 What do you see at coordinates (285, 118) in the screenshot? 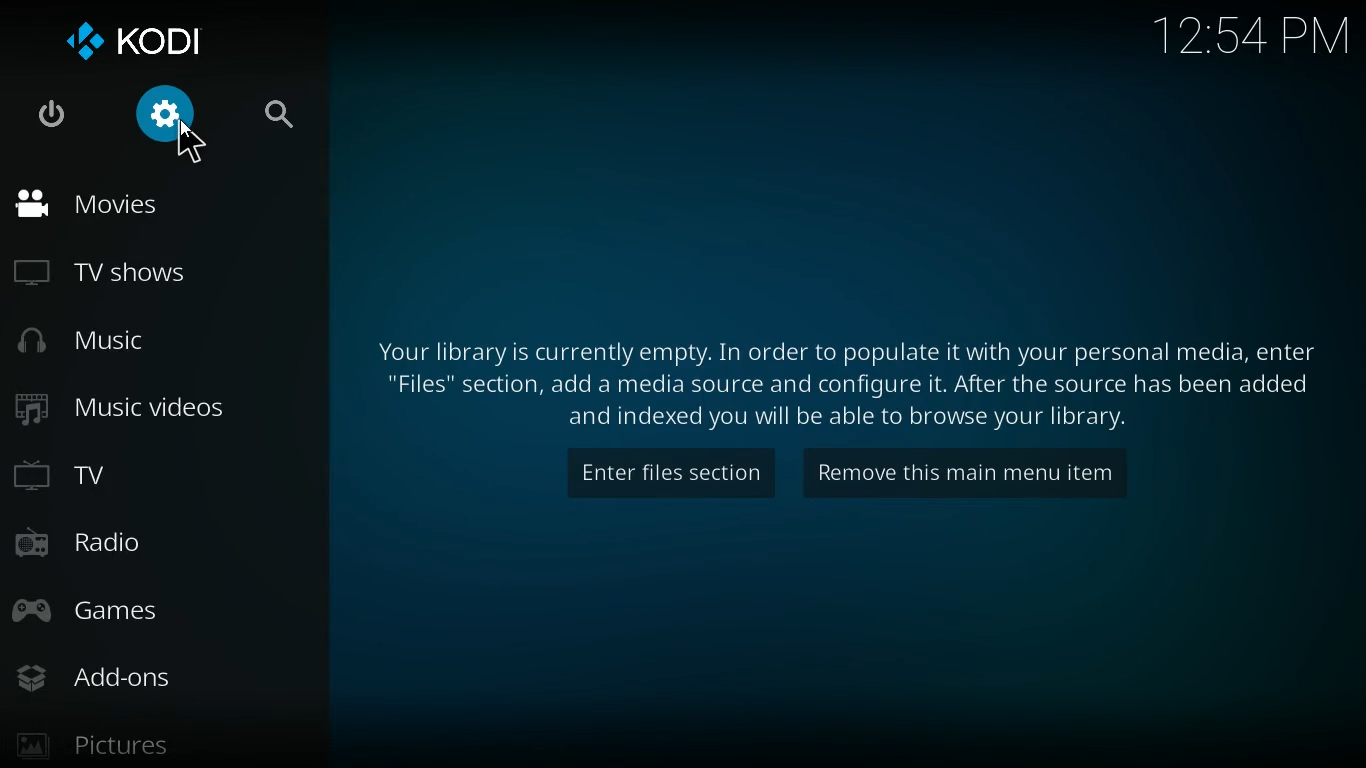
I see `search` at bounding box center [285, 118].